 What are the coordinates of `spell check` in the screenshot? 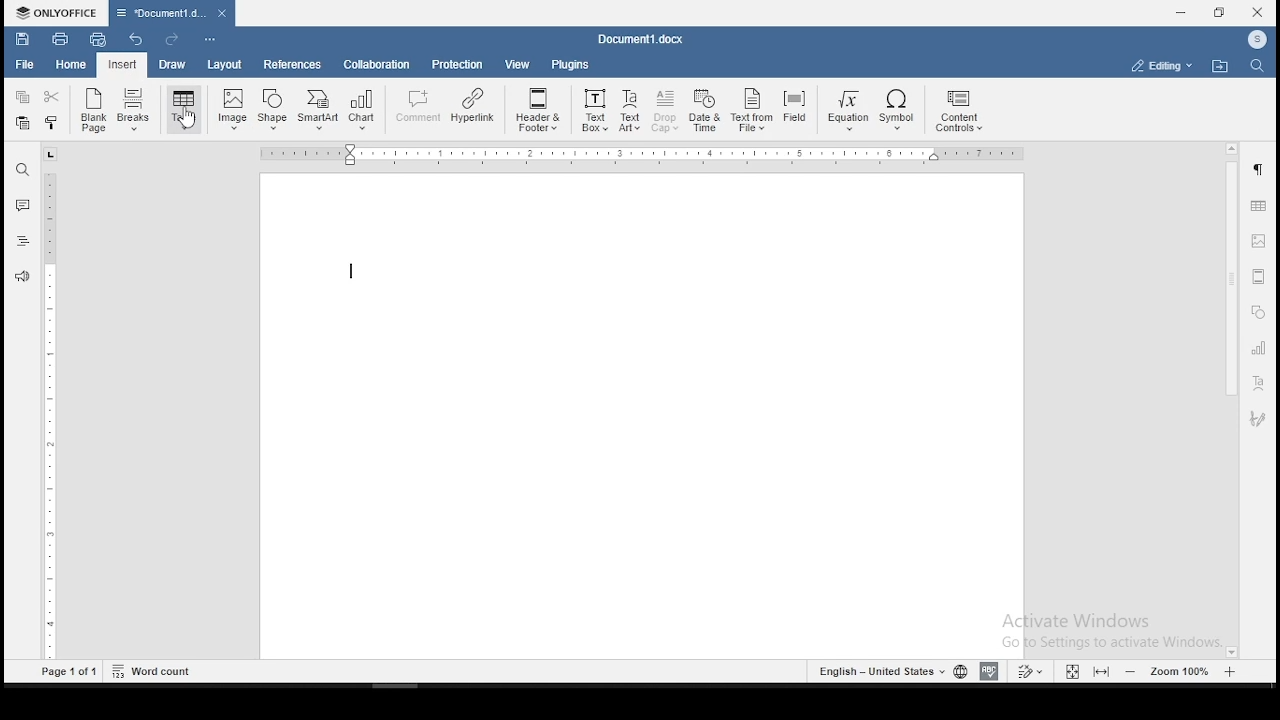 It's located at (989, 672).